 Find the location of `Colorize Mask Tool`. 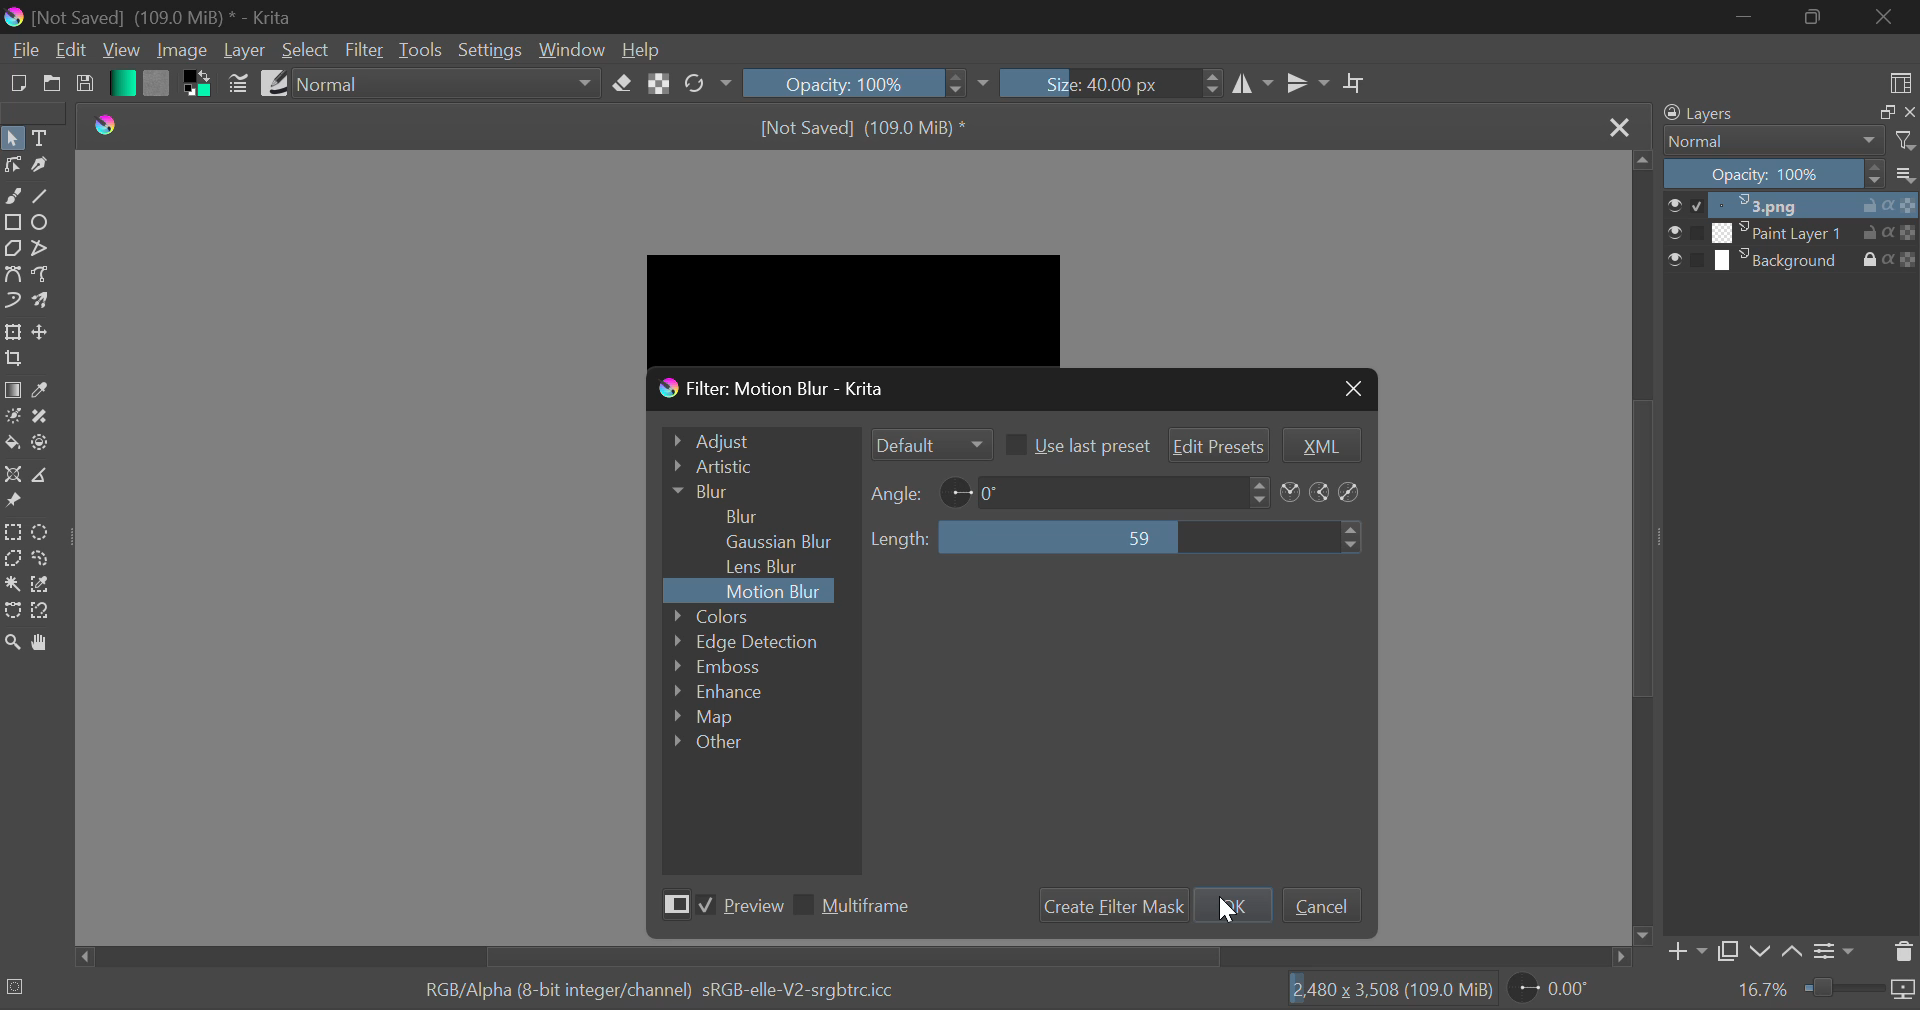

Colorize Mask Tool is located at coordinates (12, 416).